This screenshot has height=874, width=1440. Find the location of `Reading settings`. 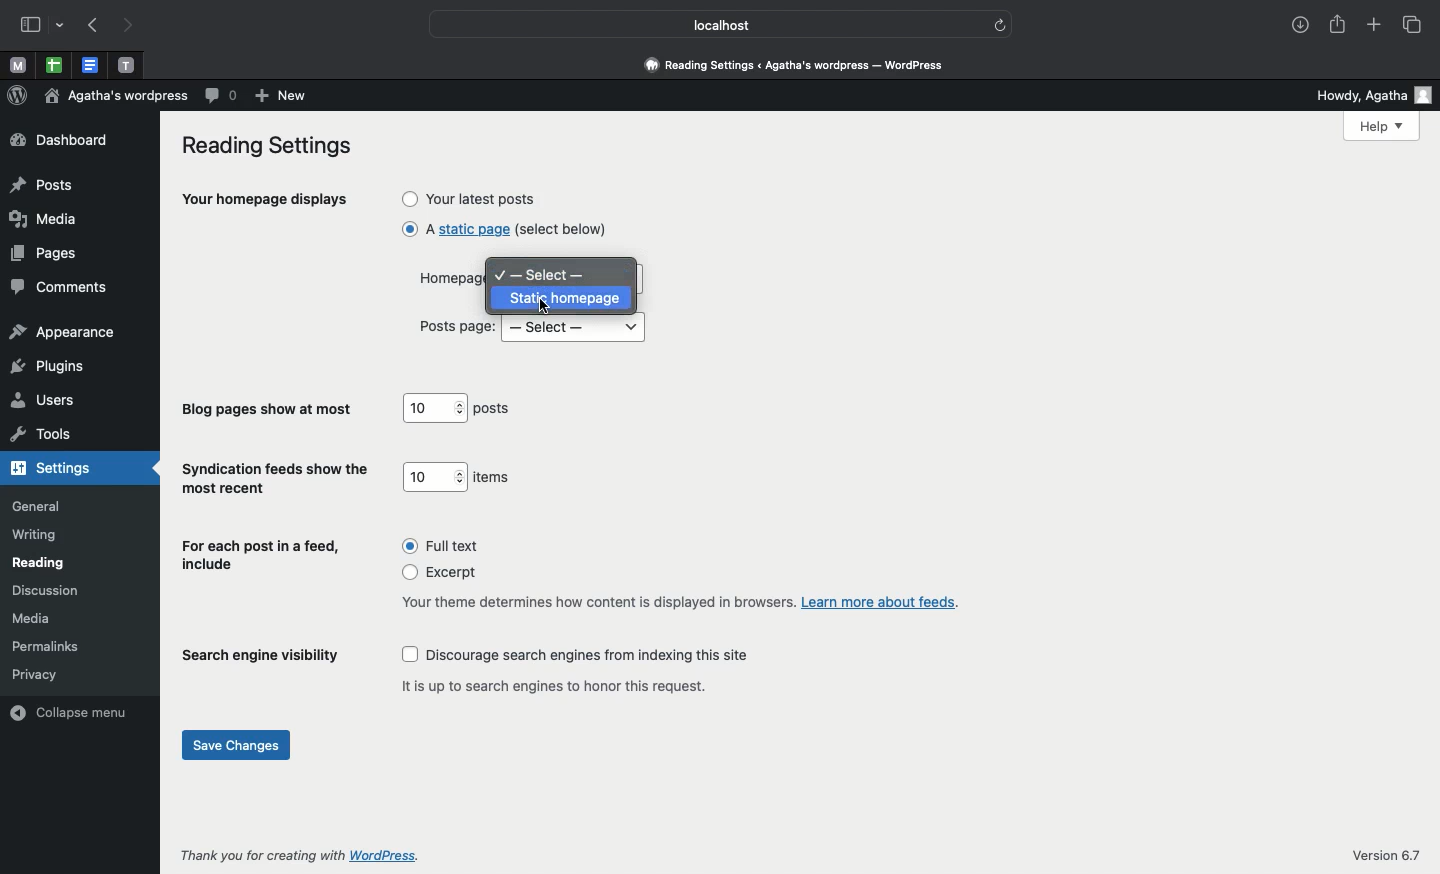

Reading settings is located at coordinates (274, 147).